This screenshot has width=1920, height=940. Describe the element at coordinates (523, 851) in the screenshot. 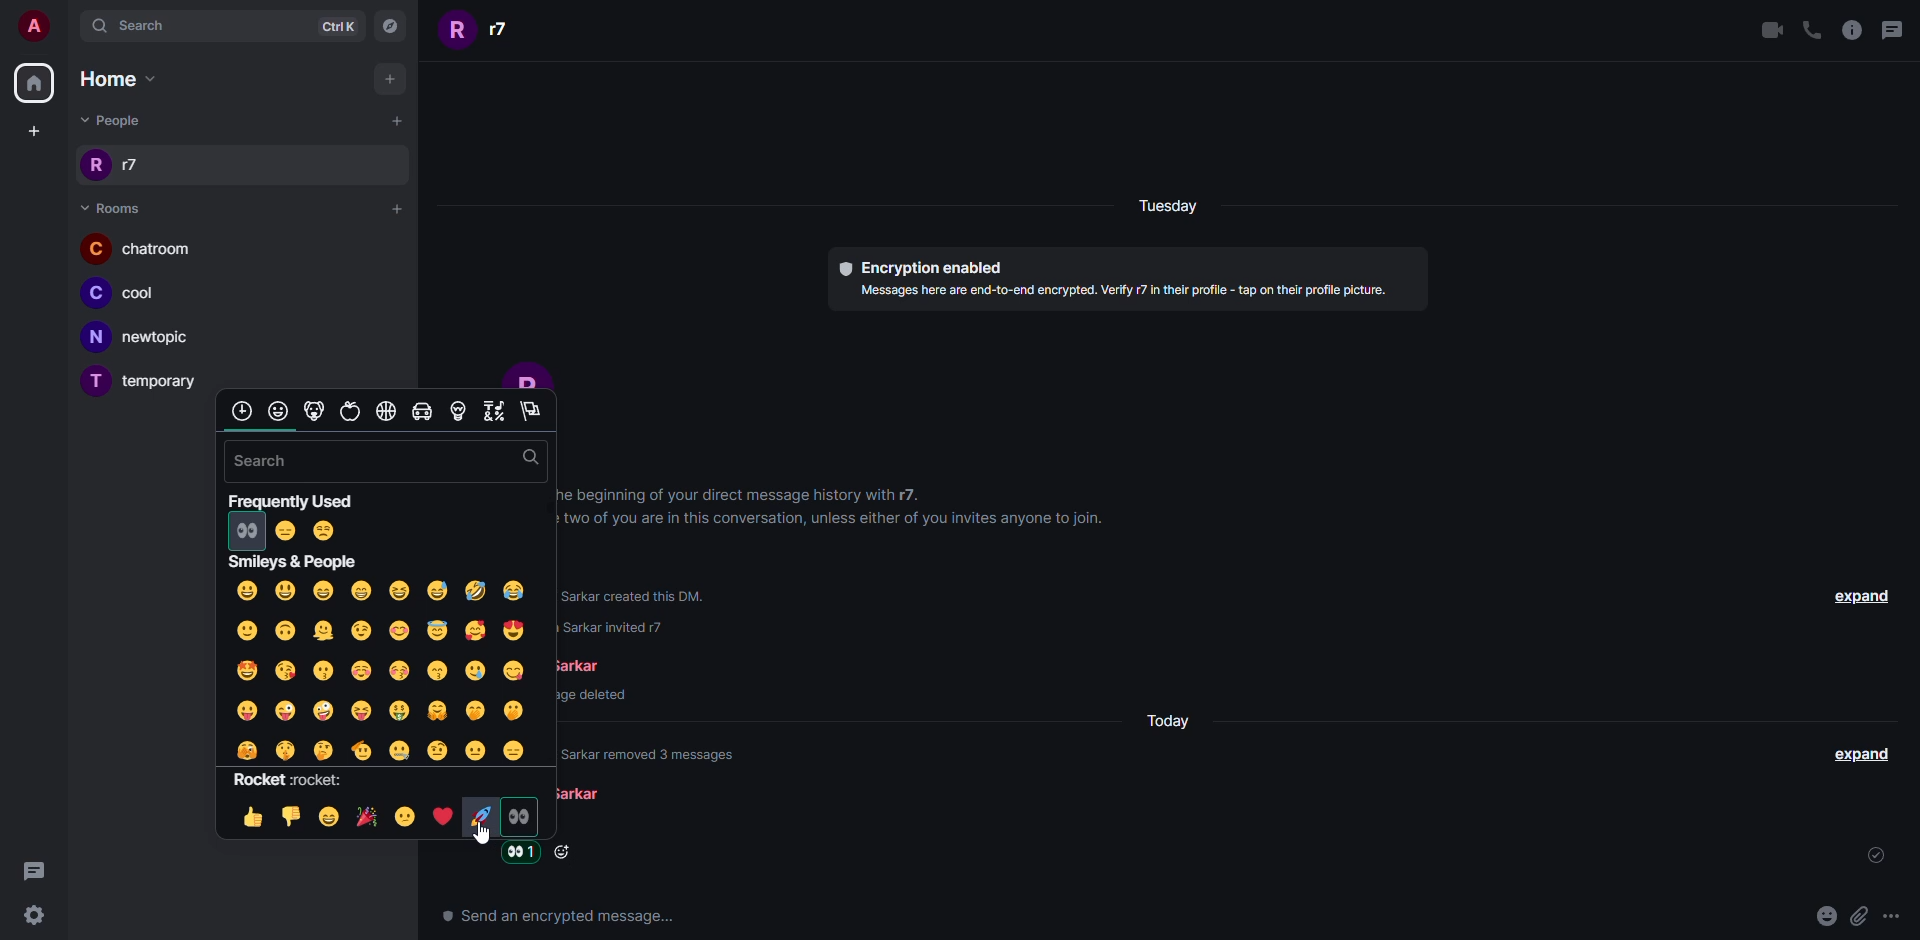

I see `reaction added` at that location.